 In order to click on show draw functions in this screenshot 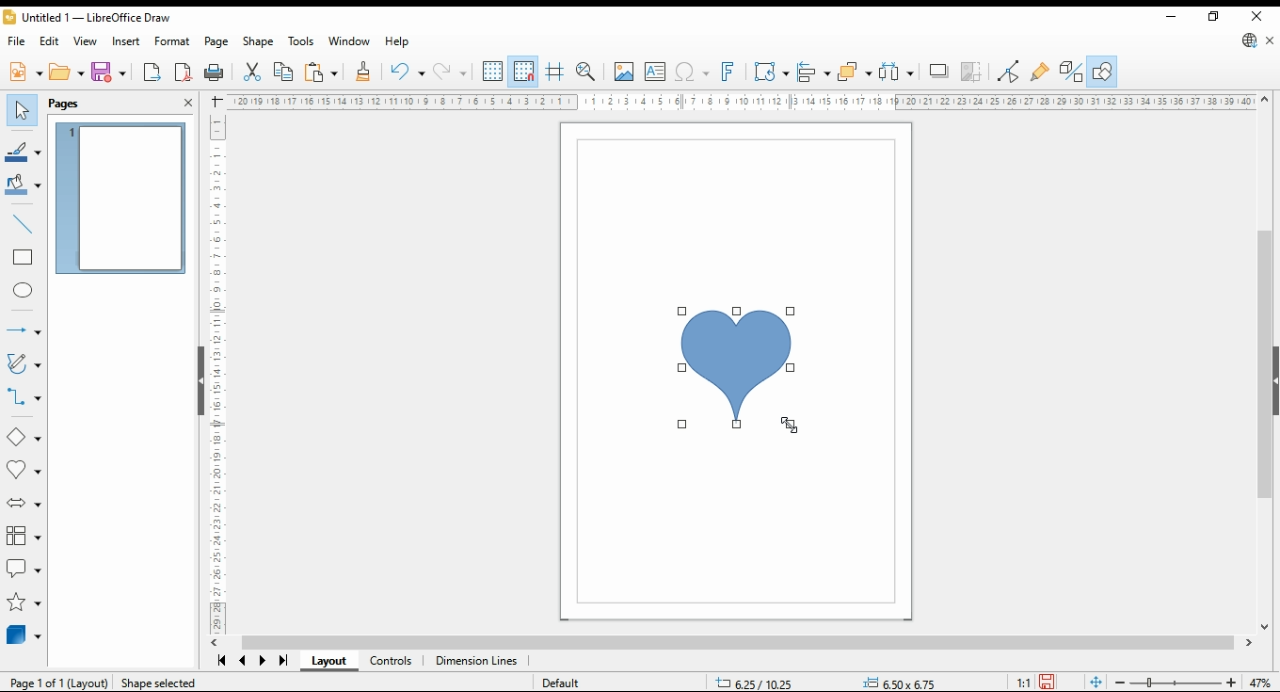, I will do `click(1102, 71)`.